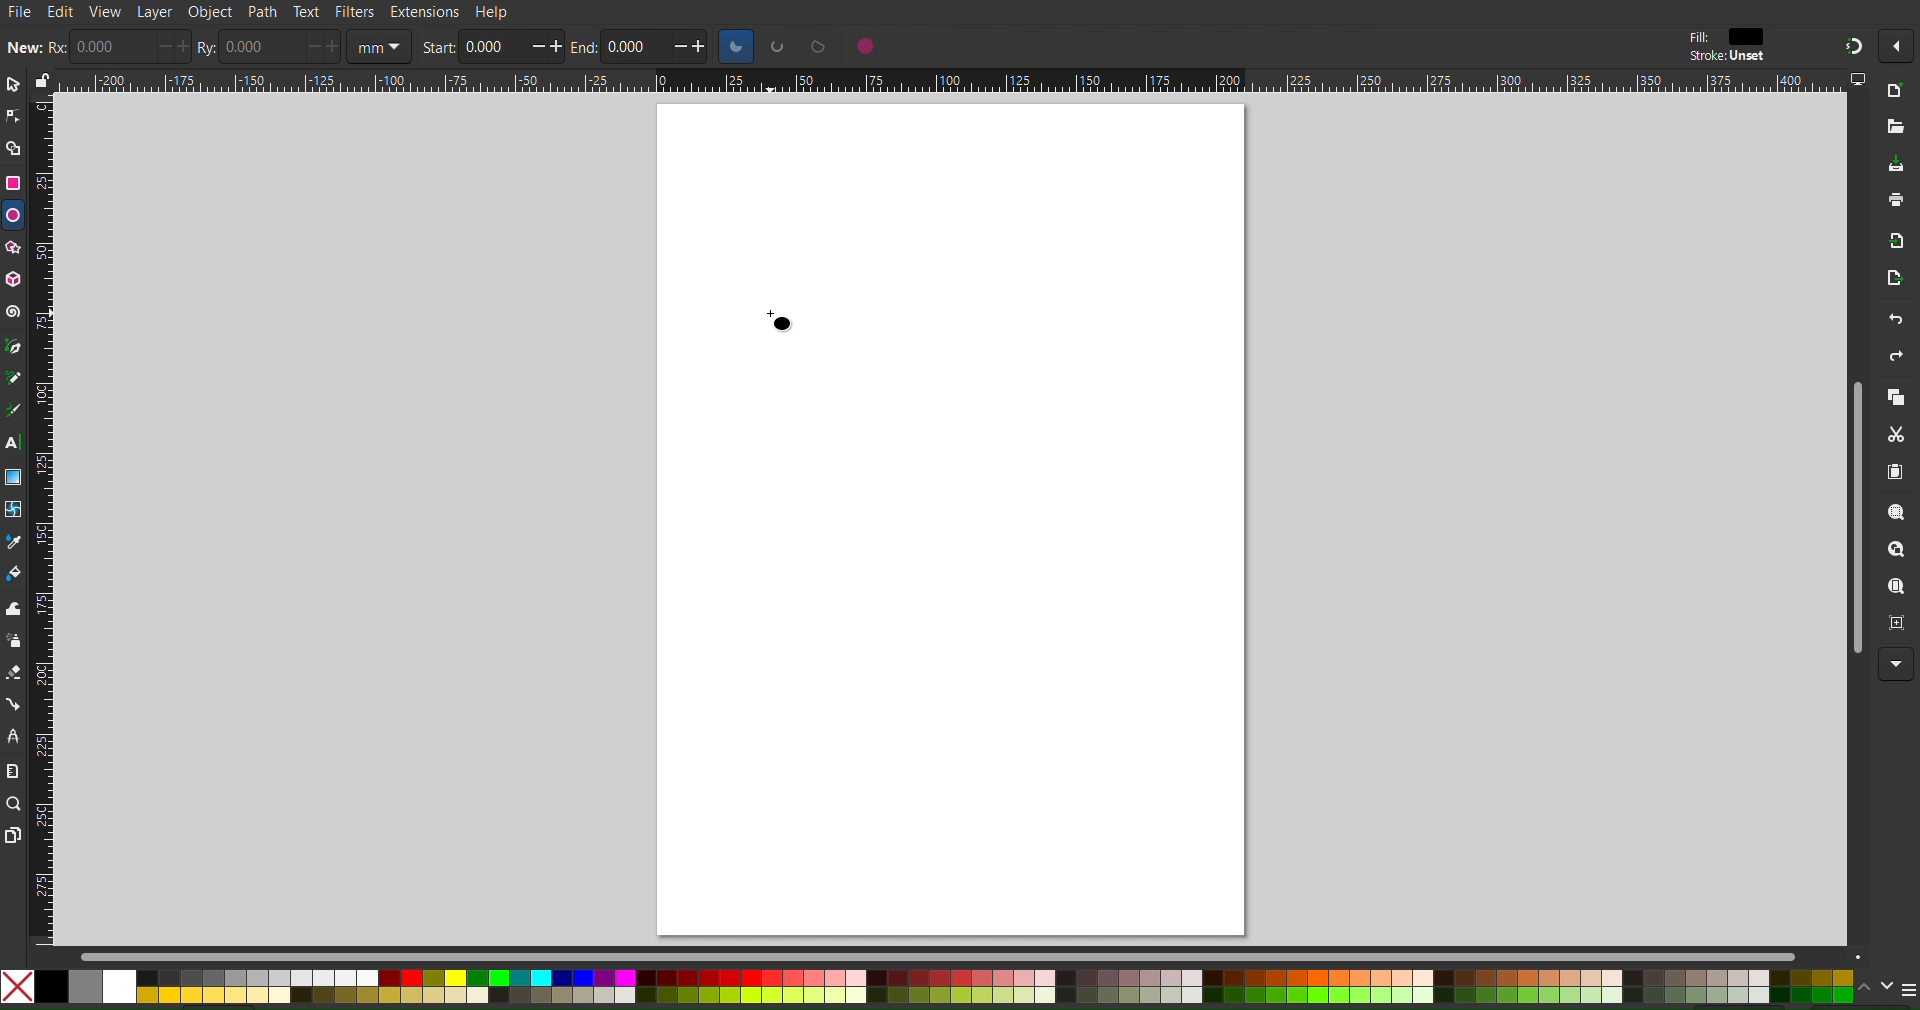 Image resolution: width=1920 pixels, height=1010 pixels. Describe the element at coordinates (61, 12) in the screenshot. I see `Edit` at that location.